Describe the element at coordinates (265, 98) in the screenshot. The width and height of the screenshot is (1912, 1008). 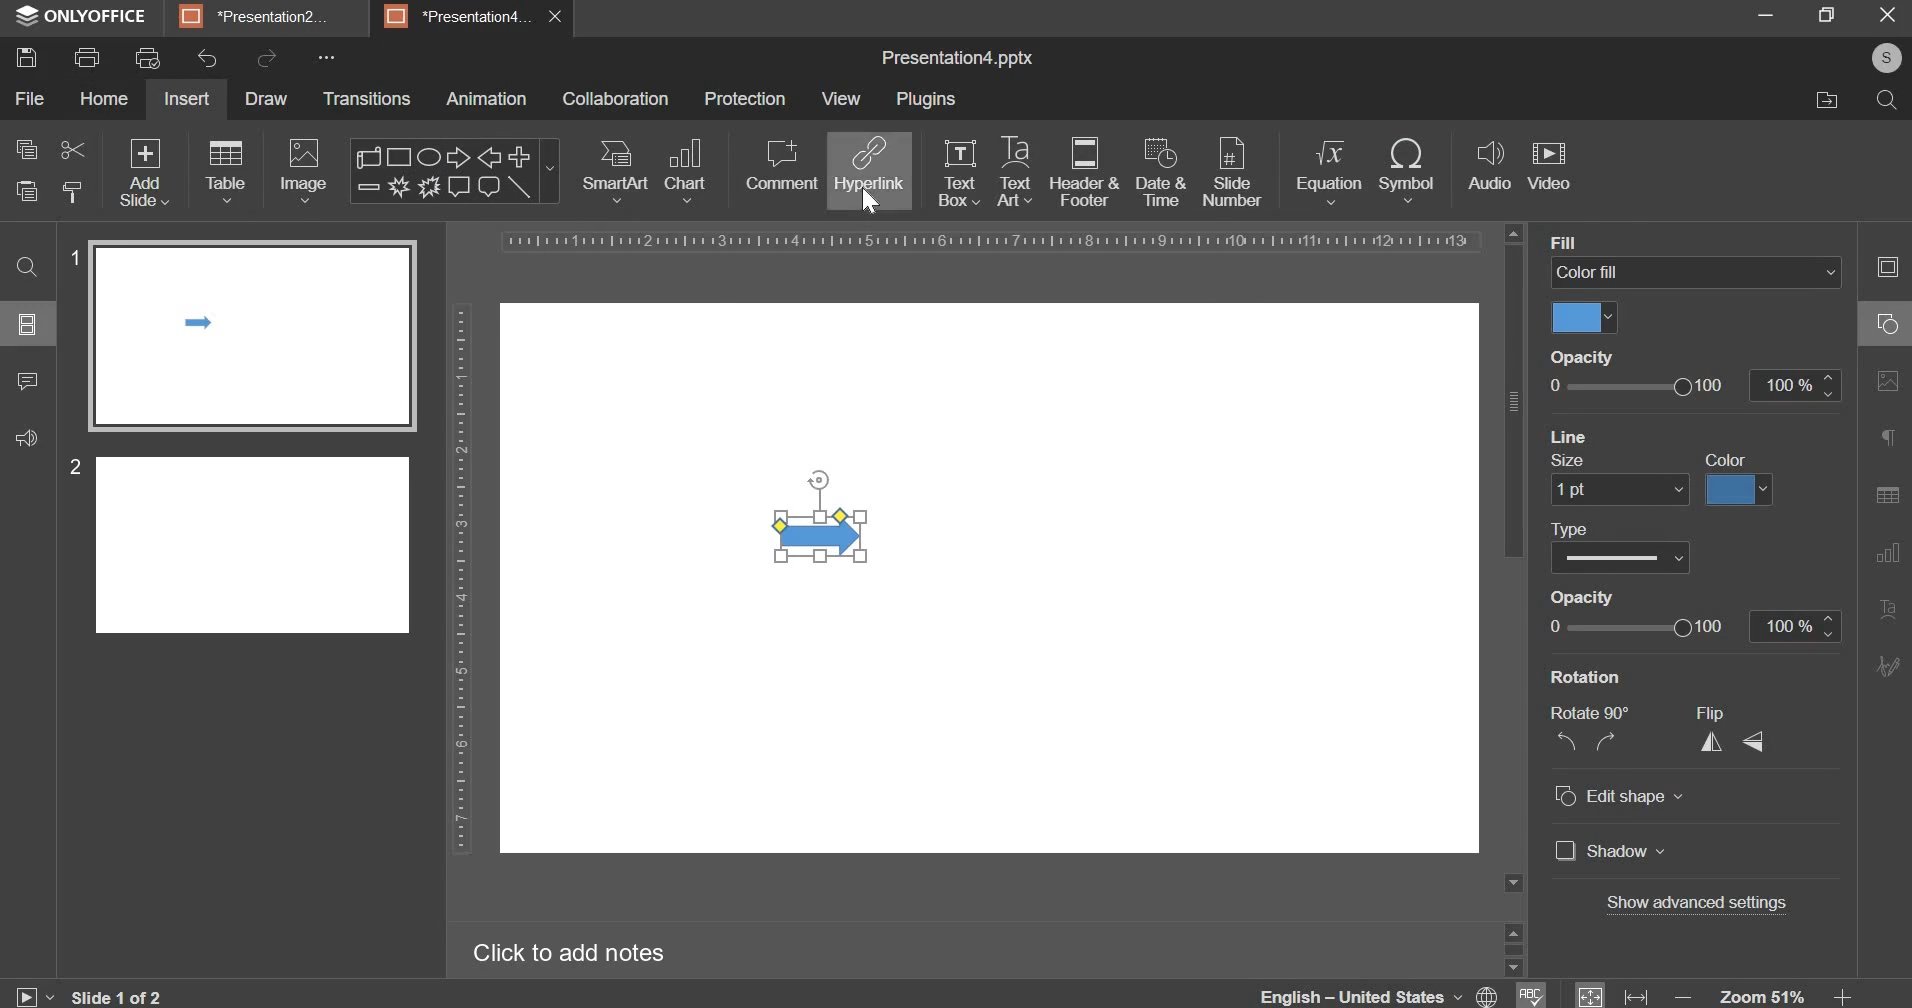
I see `draw` at that location.